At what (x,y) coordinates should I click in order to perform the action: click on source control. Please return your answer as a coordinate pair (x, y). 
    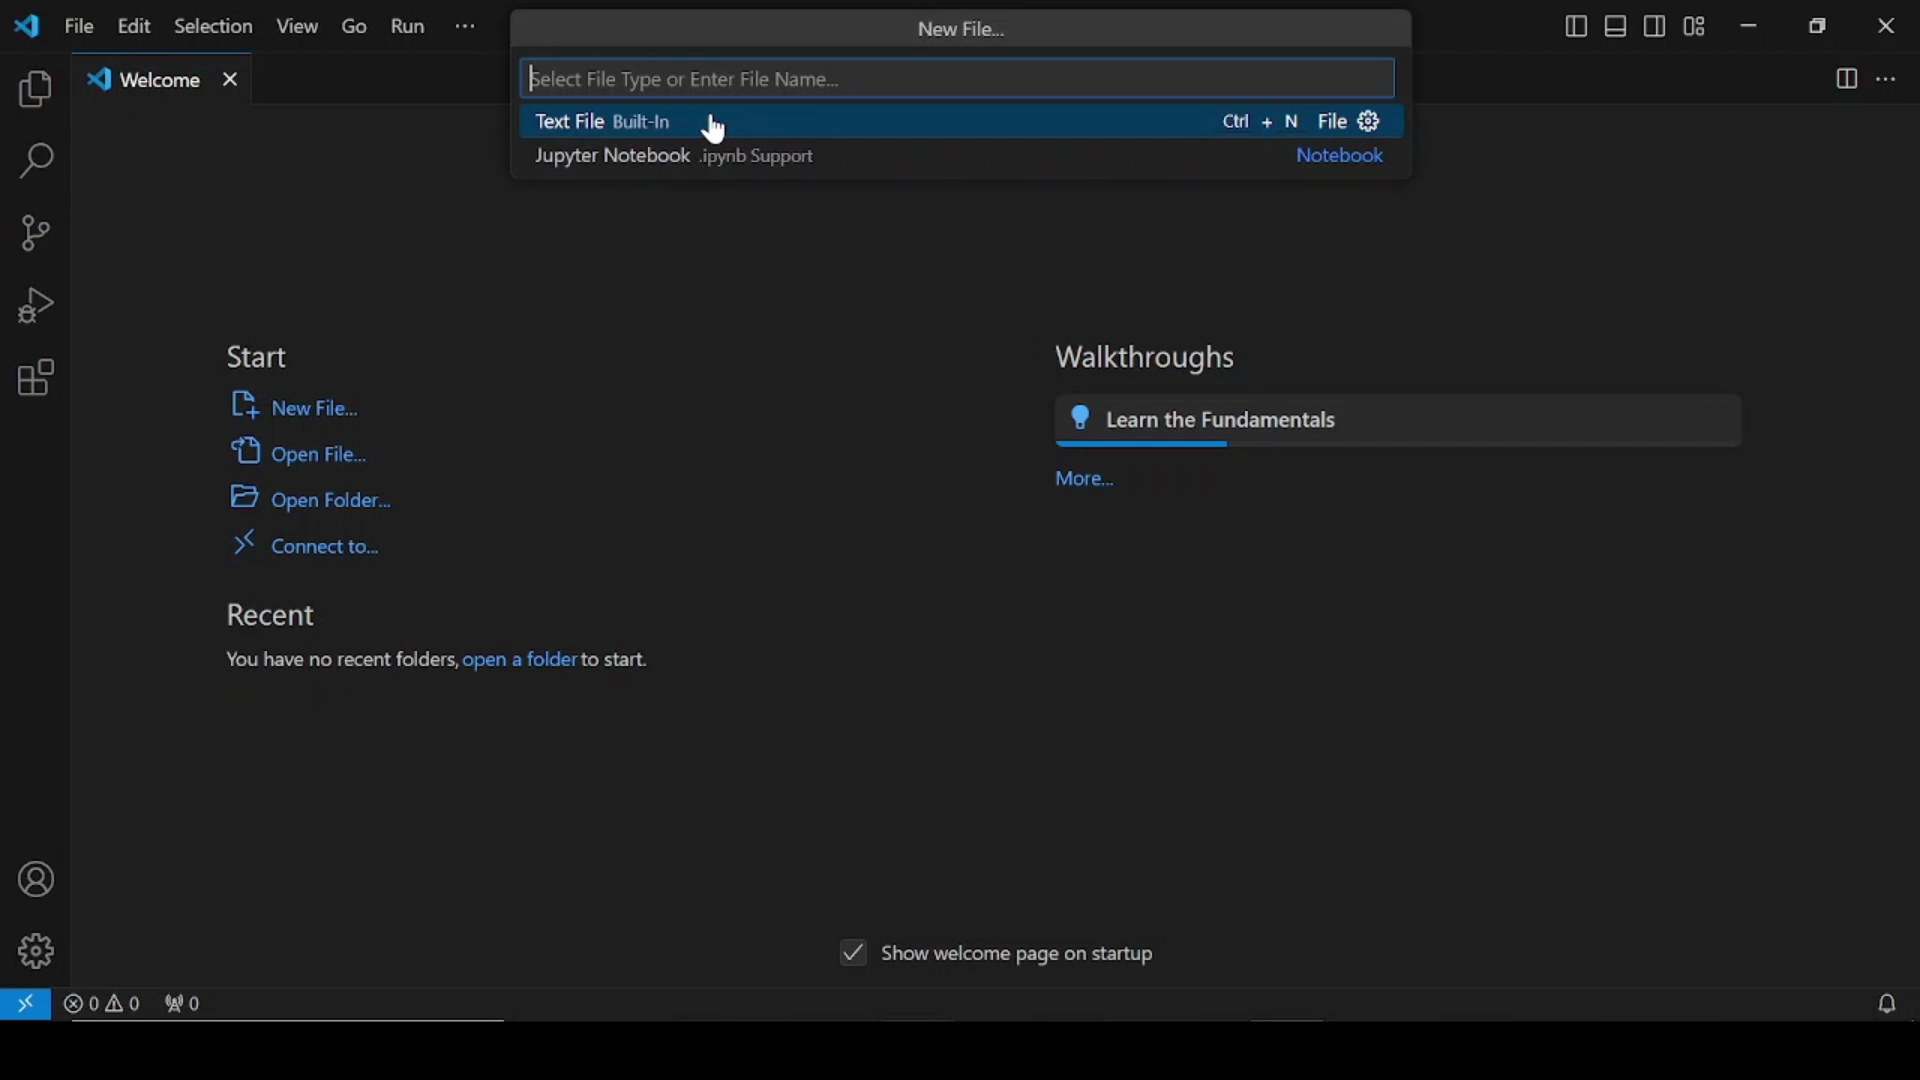
    Looking at the image, I should click on (35, 233).